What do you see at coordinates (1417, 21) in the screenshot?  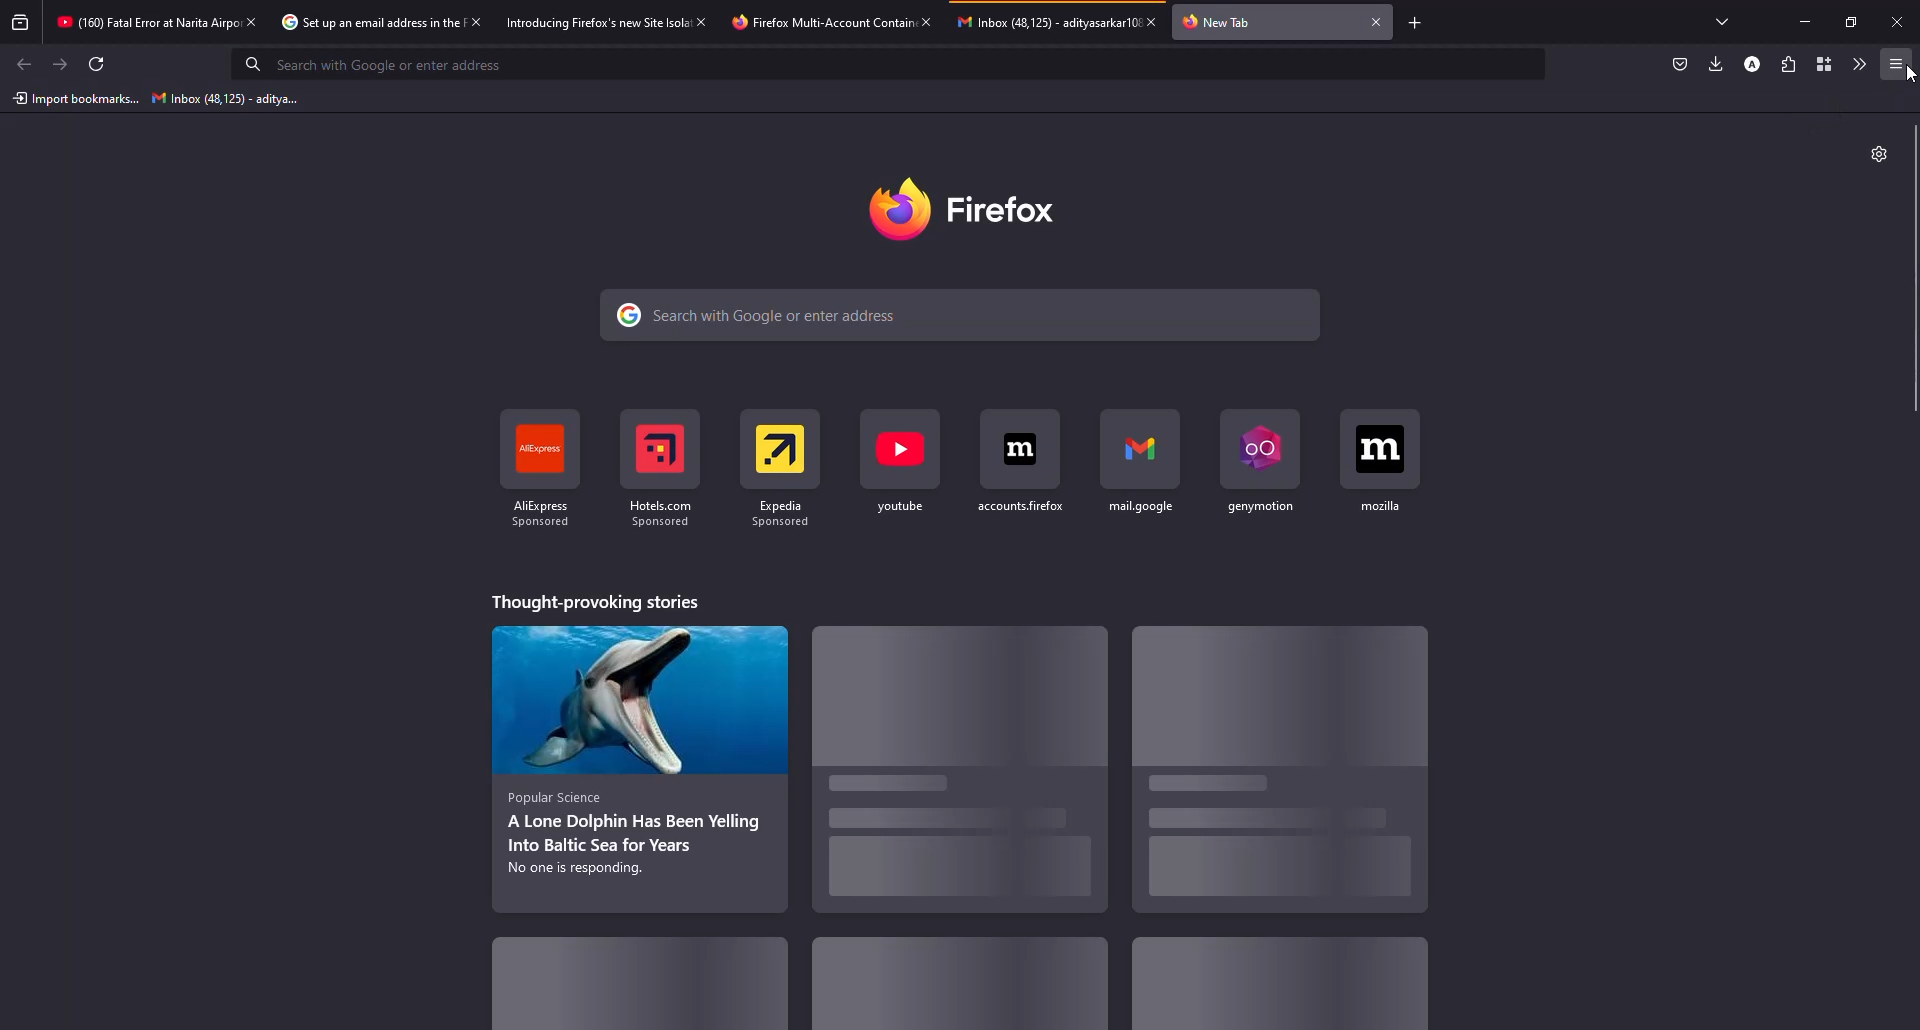 I see `add tab` at bounding box center [1417, 21].